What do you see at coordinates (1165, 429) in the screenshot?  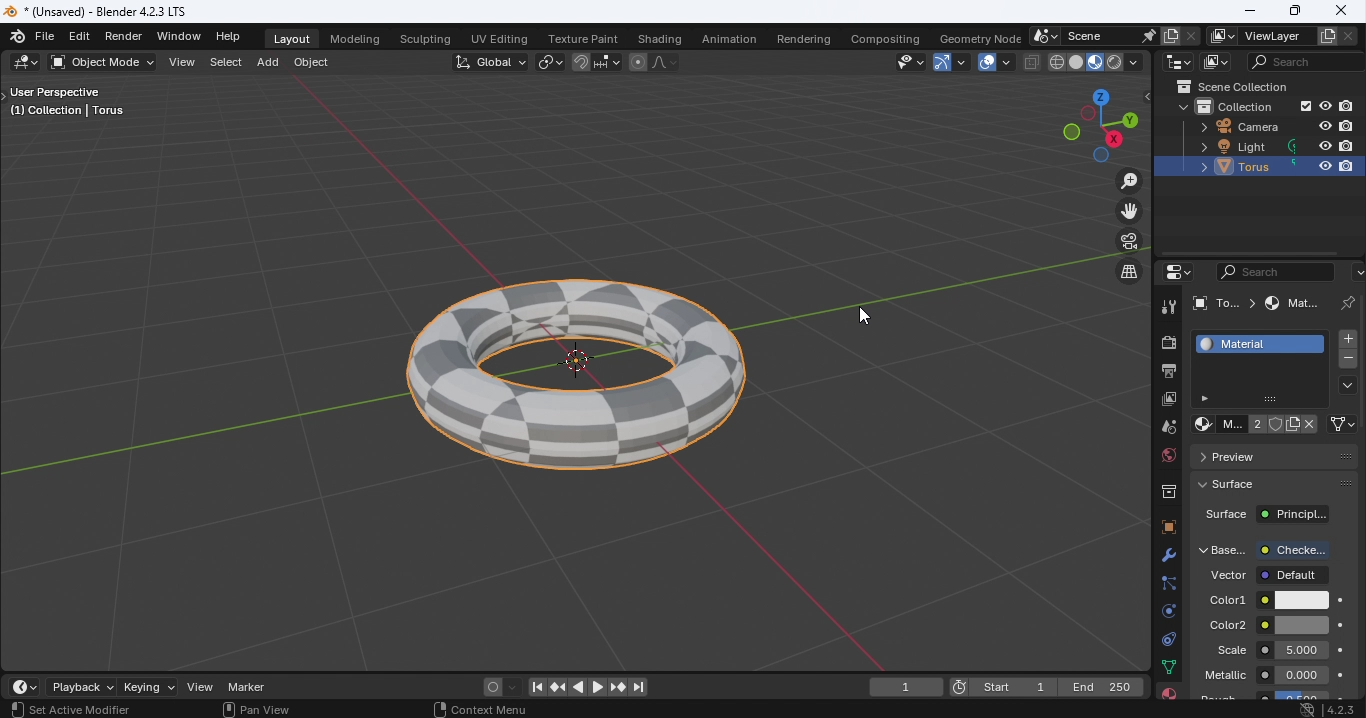 I see `Scene` at bounding box center [1165, 429].